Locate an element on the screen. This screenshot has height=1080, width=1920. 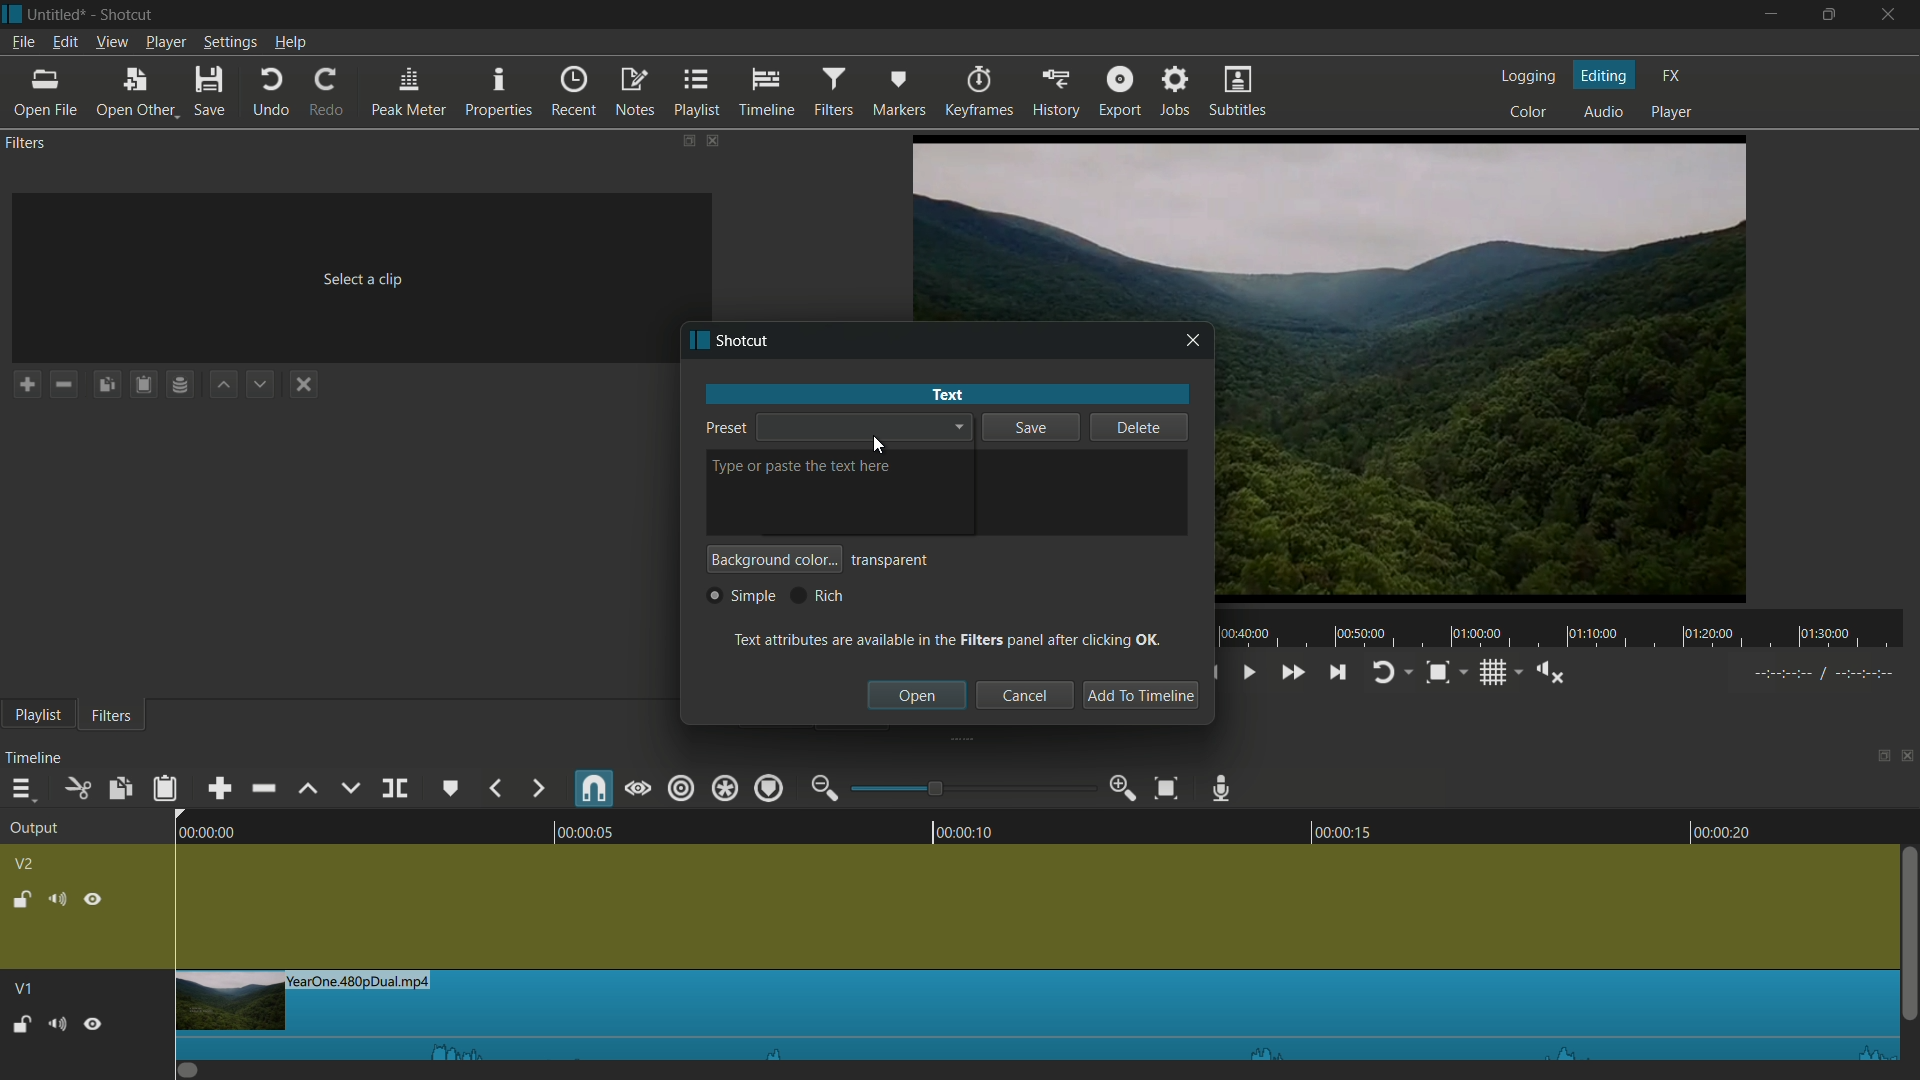
undo is located at coordinates (271, 93).